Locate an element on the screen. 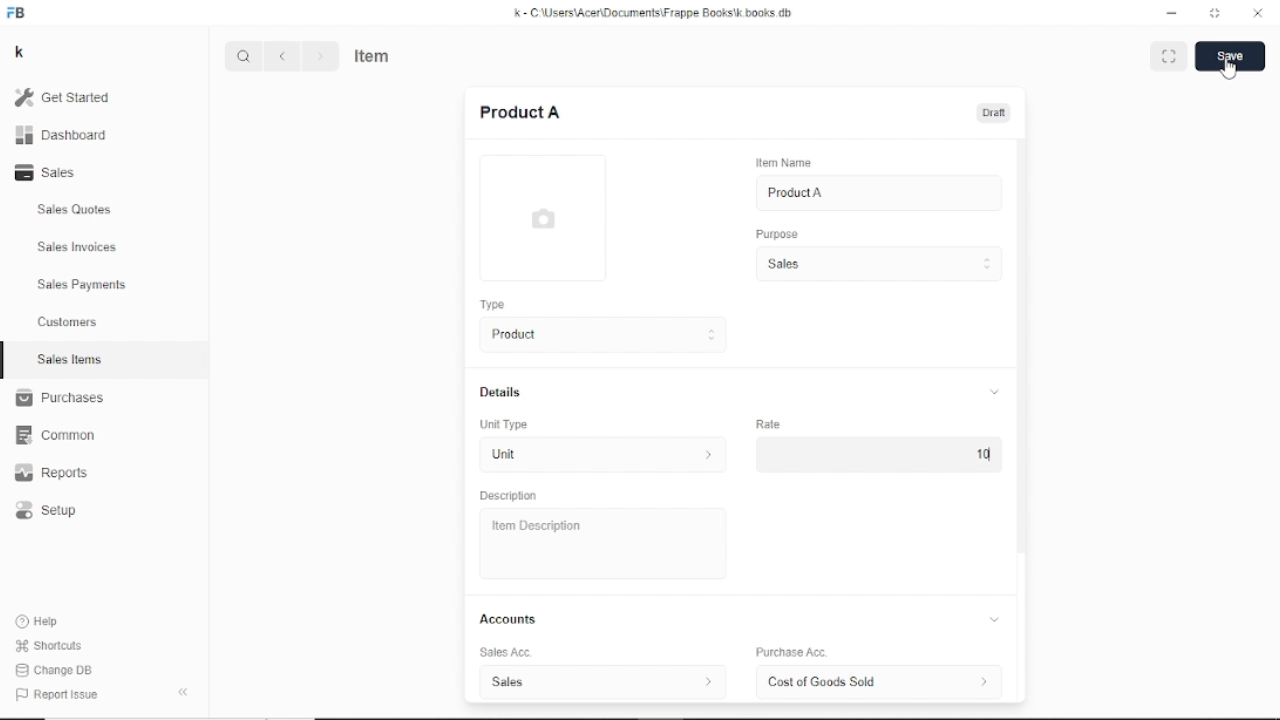 The height and width of the screenshot is (720, 1280).  Item is located at coordinates (373, 54).